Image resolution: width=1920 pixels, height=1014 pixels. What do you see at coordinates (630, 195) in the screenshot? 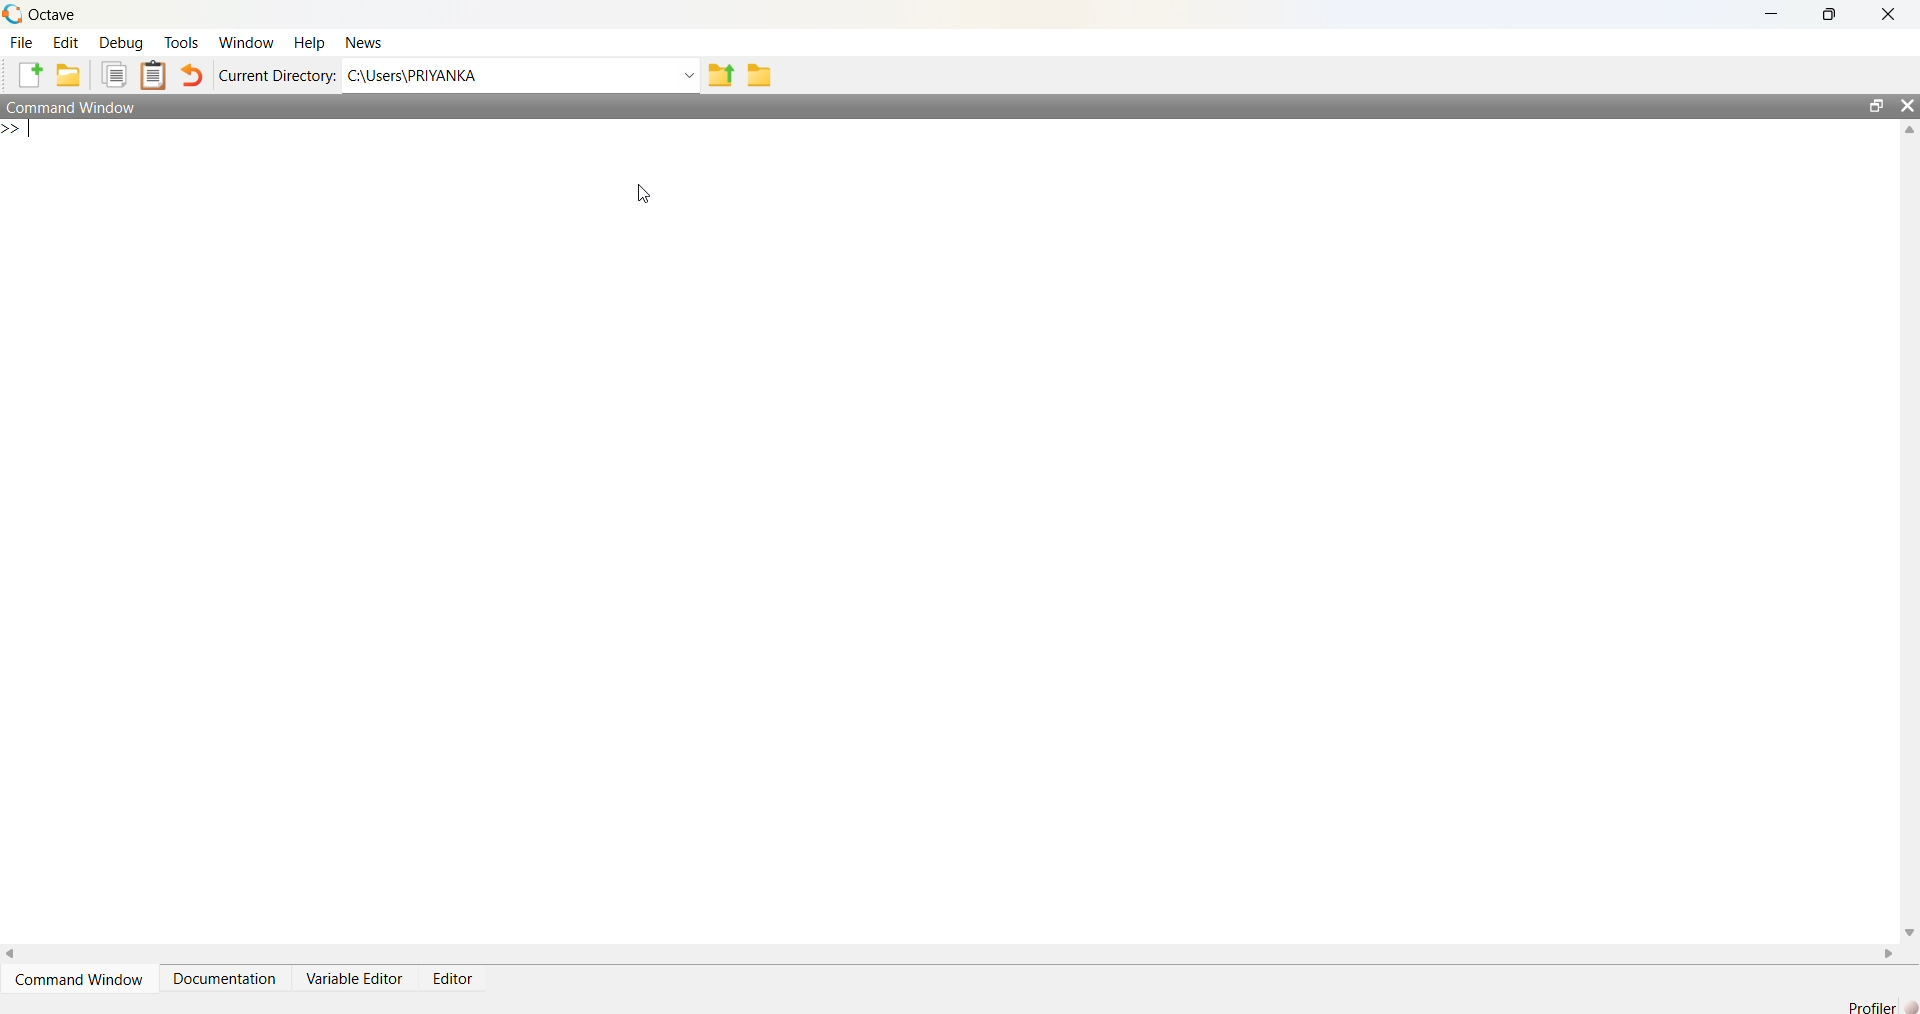
I see `Cursor` at bounding box center [630, 195].